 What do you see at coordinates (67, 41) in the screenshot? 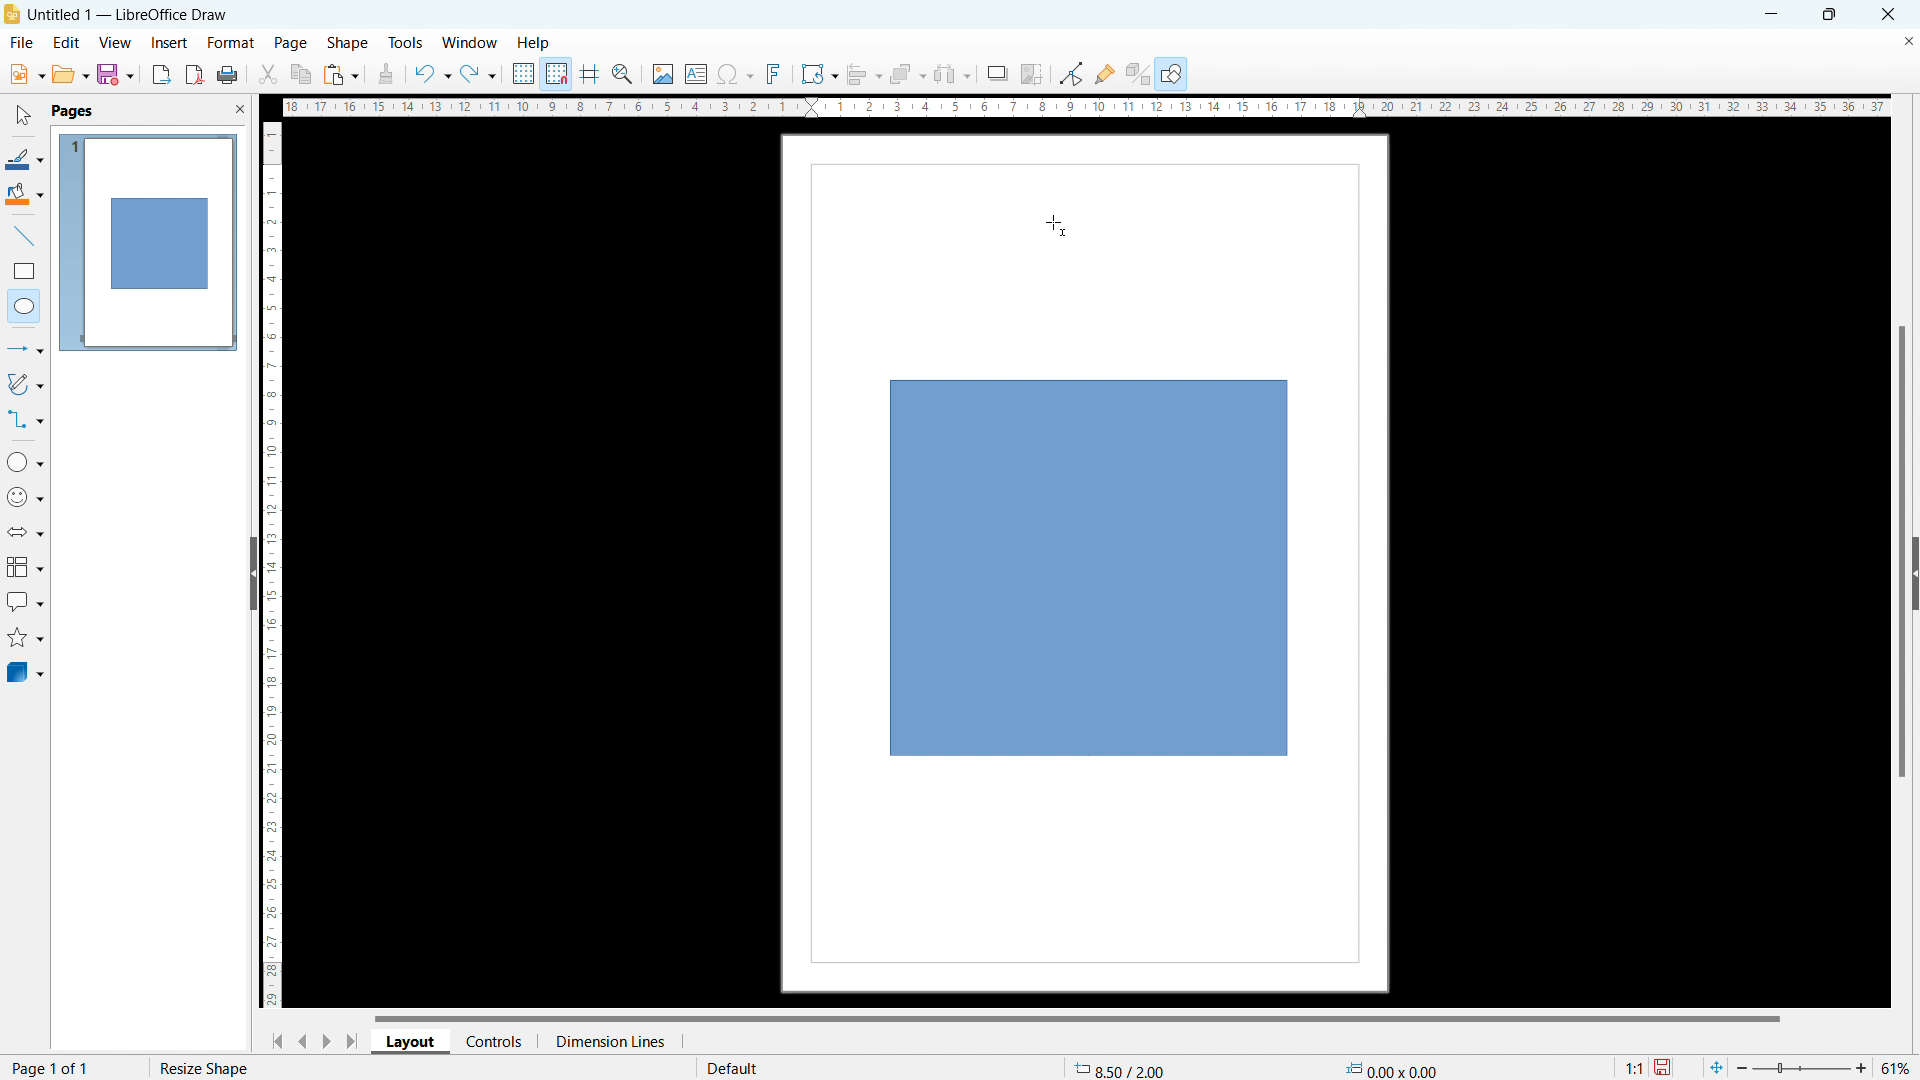
I see `edit` at bounding box center [67, 41].